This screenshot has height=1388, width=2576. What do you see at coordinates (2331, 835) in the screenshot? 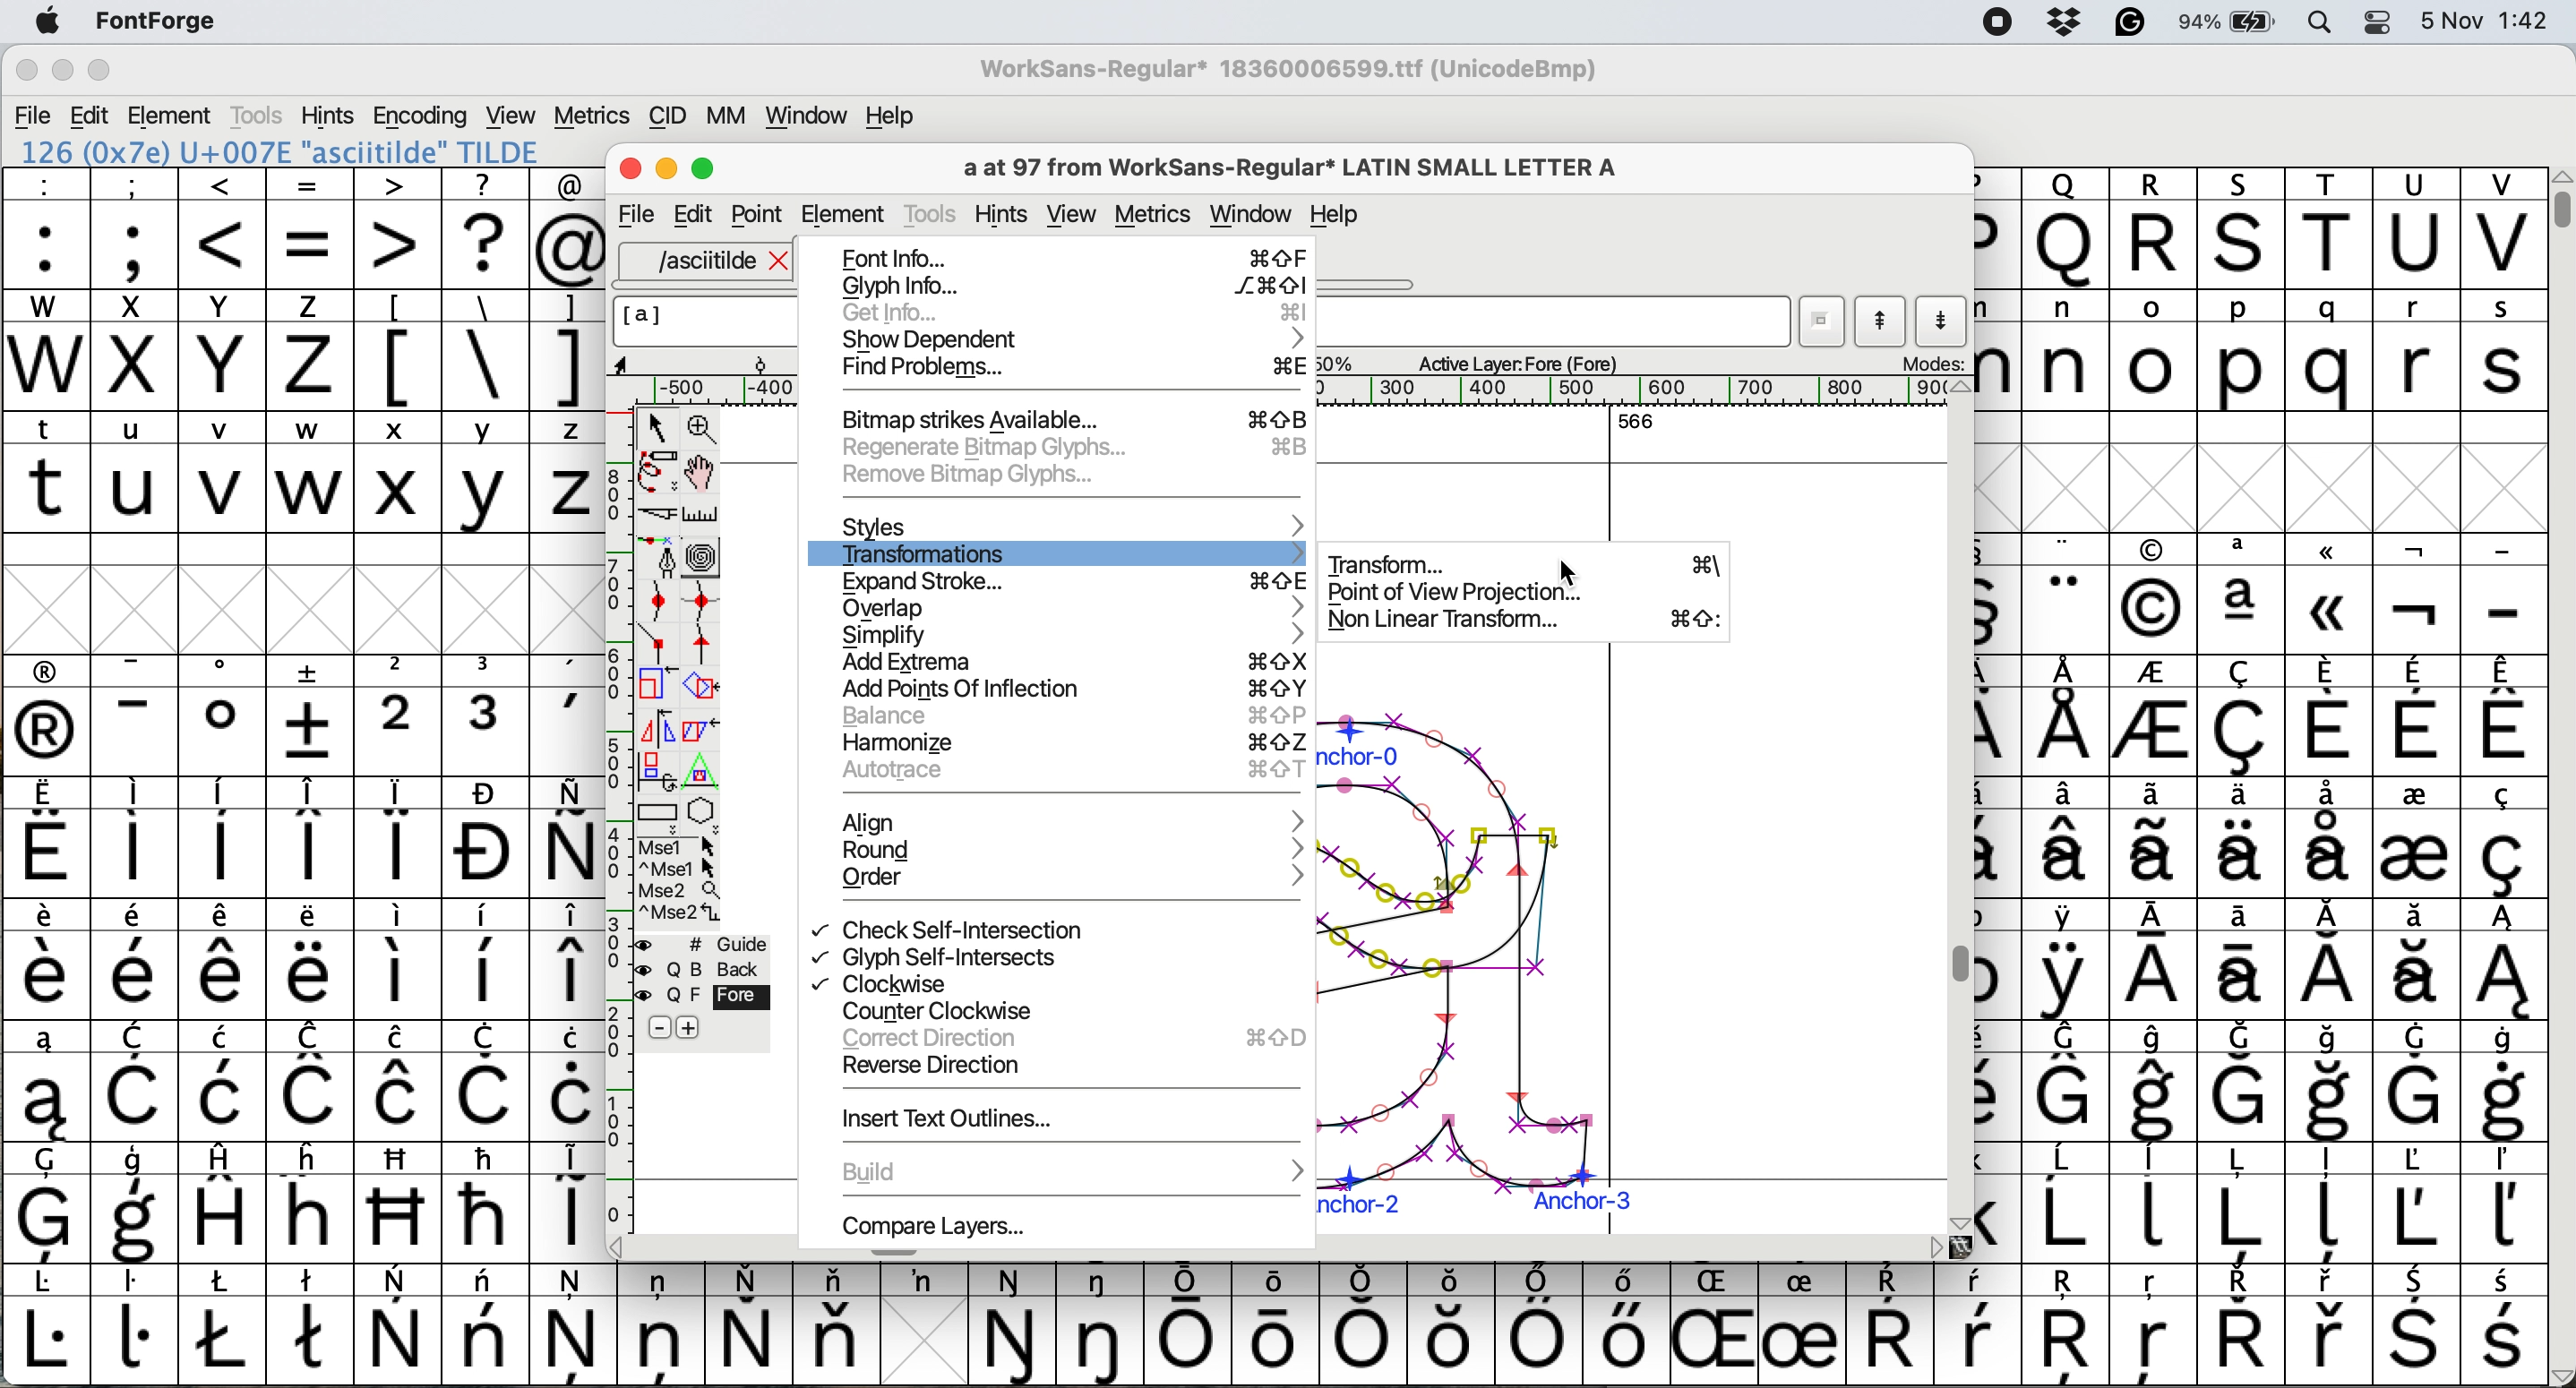
I see `symbol` at bounding box center [2331, 835].